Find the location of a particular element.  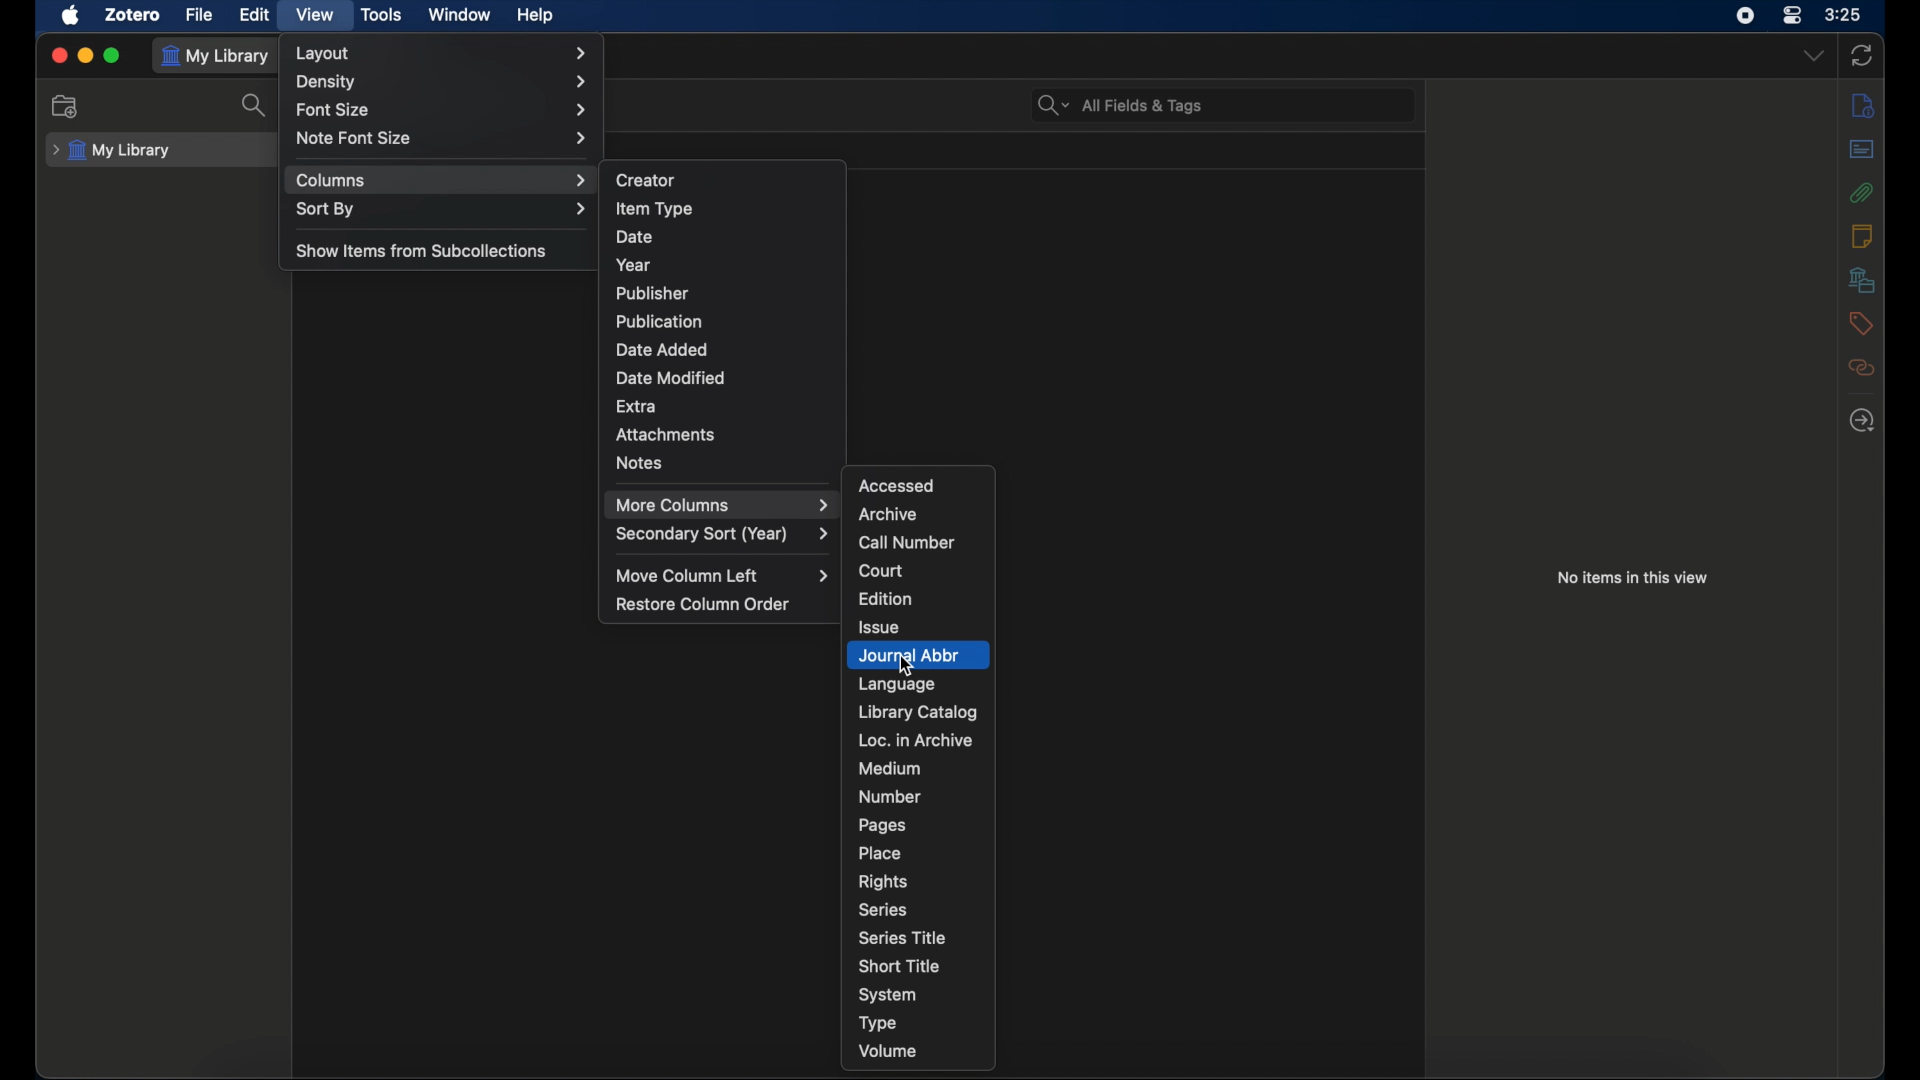

pages is located at coordinates (883, 825).